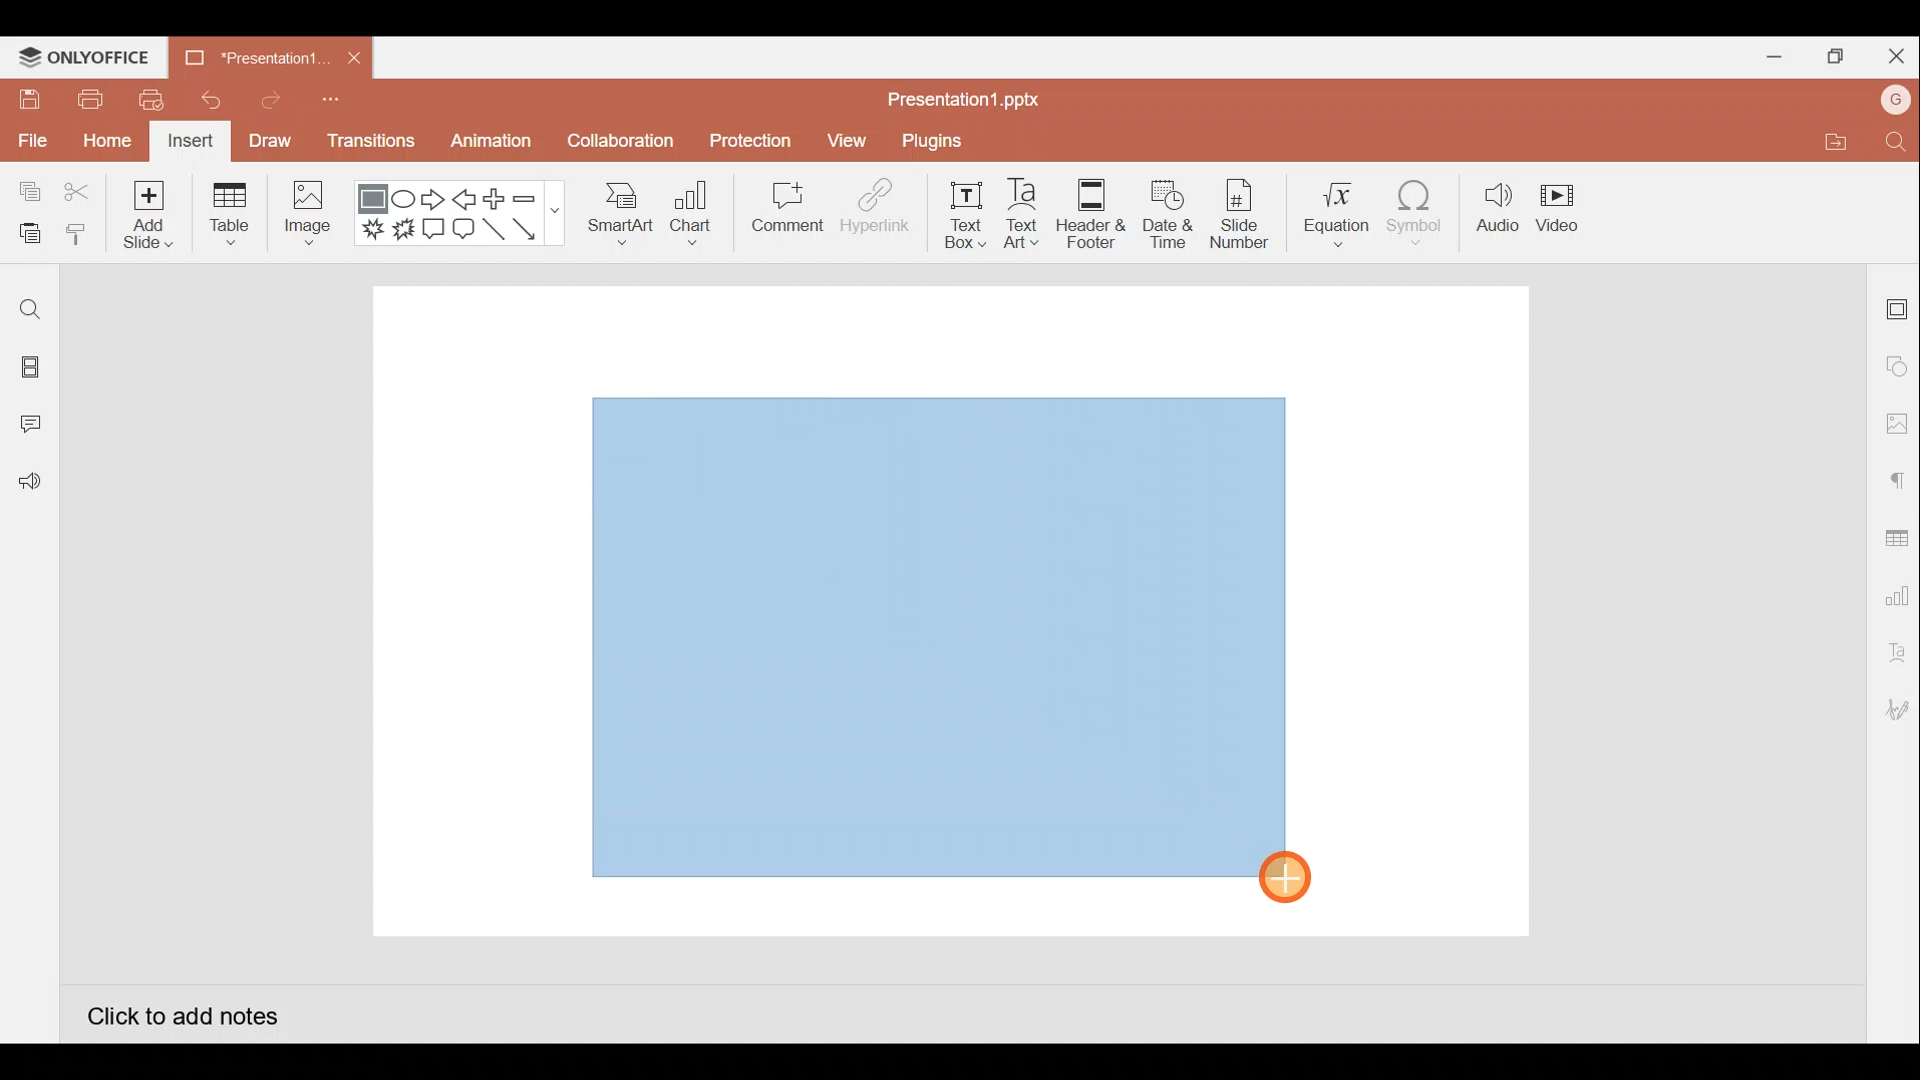 The height and width of the screenshot is (1080, 1920). I want to click on Slide number, so click(1238, 214).